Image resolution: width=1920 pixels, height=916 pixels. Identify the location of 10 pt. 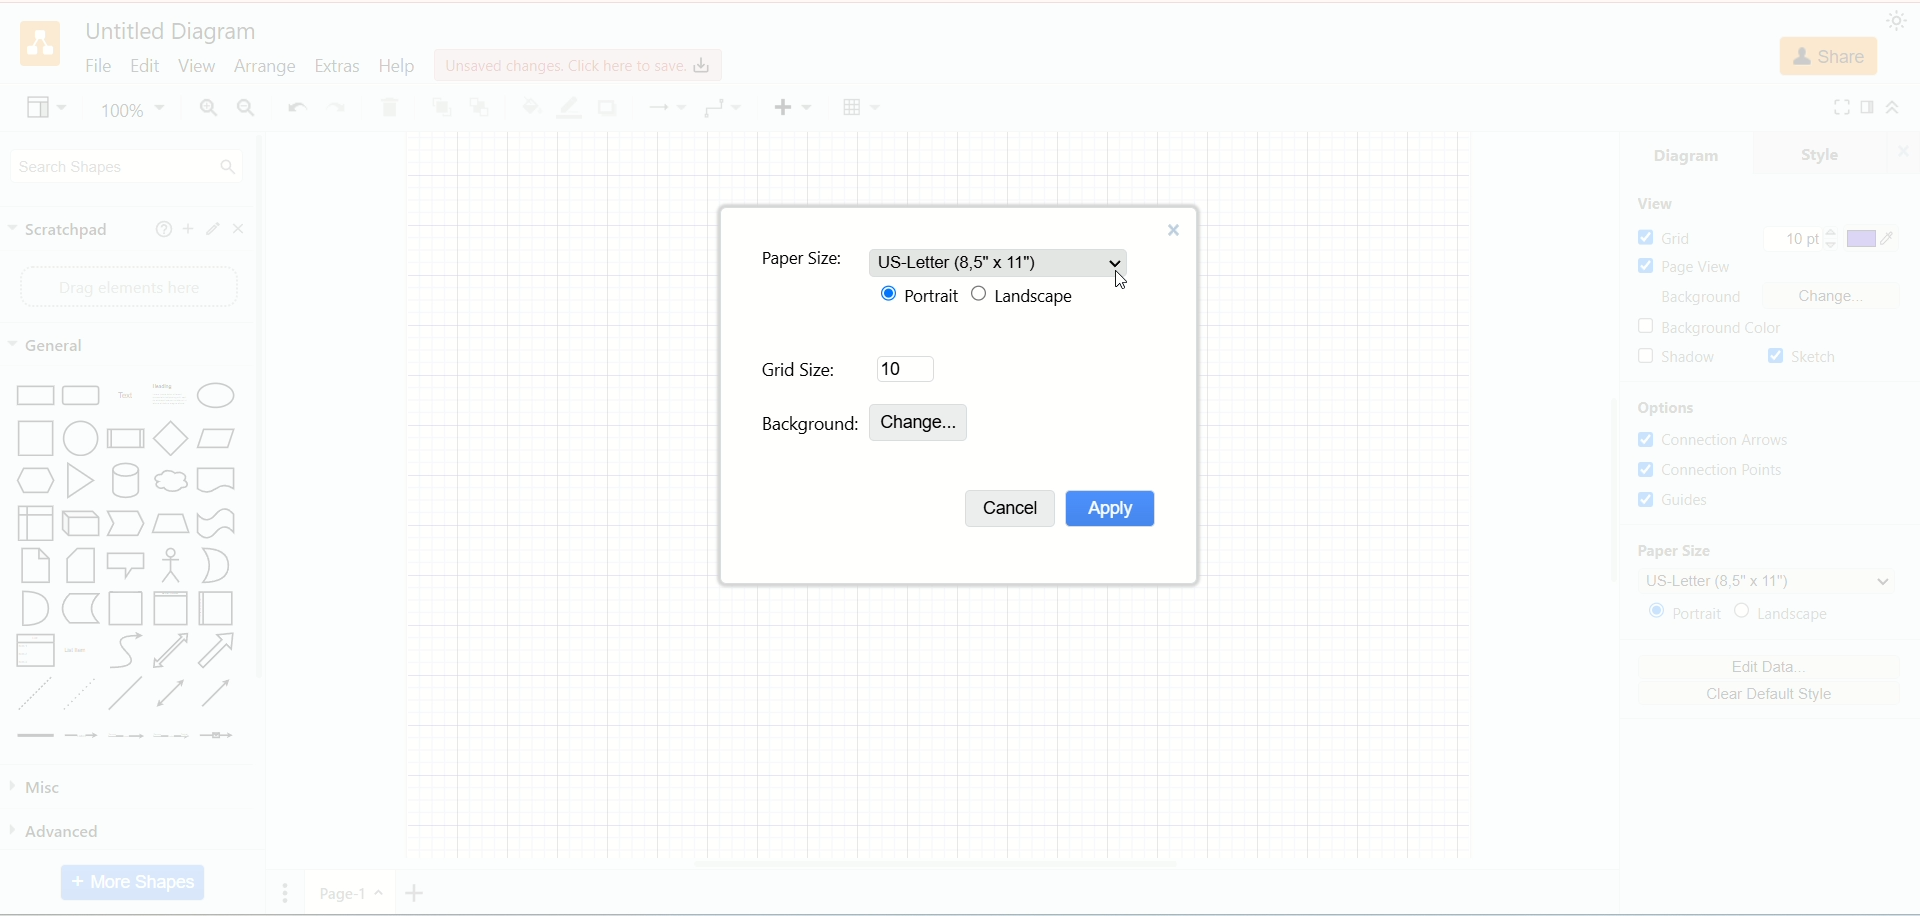
(1801, 240).